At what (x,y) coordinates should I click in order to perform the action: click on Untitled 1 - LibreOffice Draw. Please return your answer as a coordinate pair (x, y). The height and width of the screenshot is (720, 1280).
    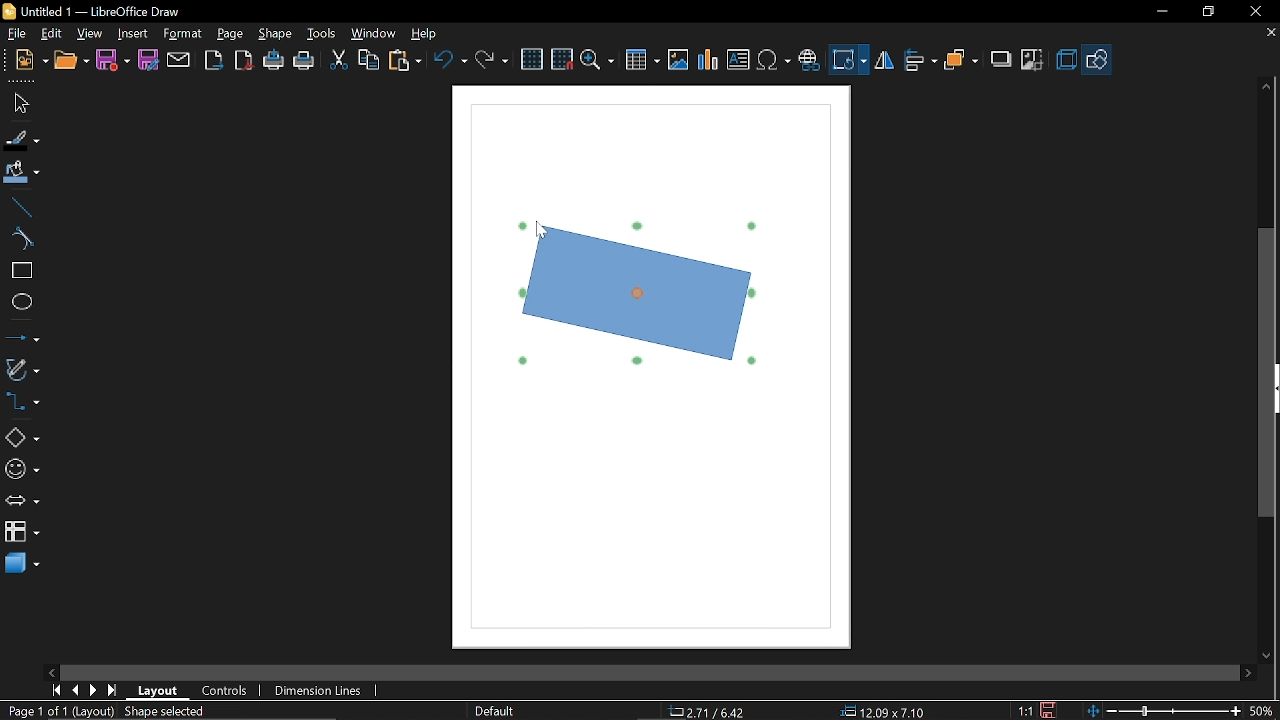
    Looking at the image, I should click on (91, 10).